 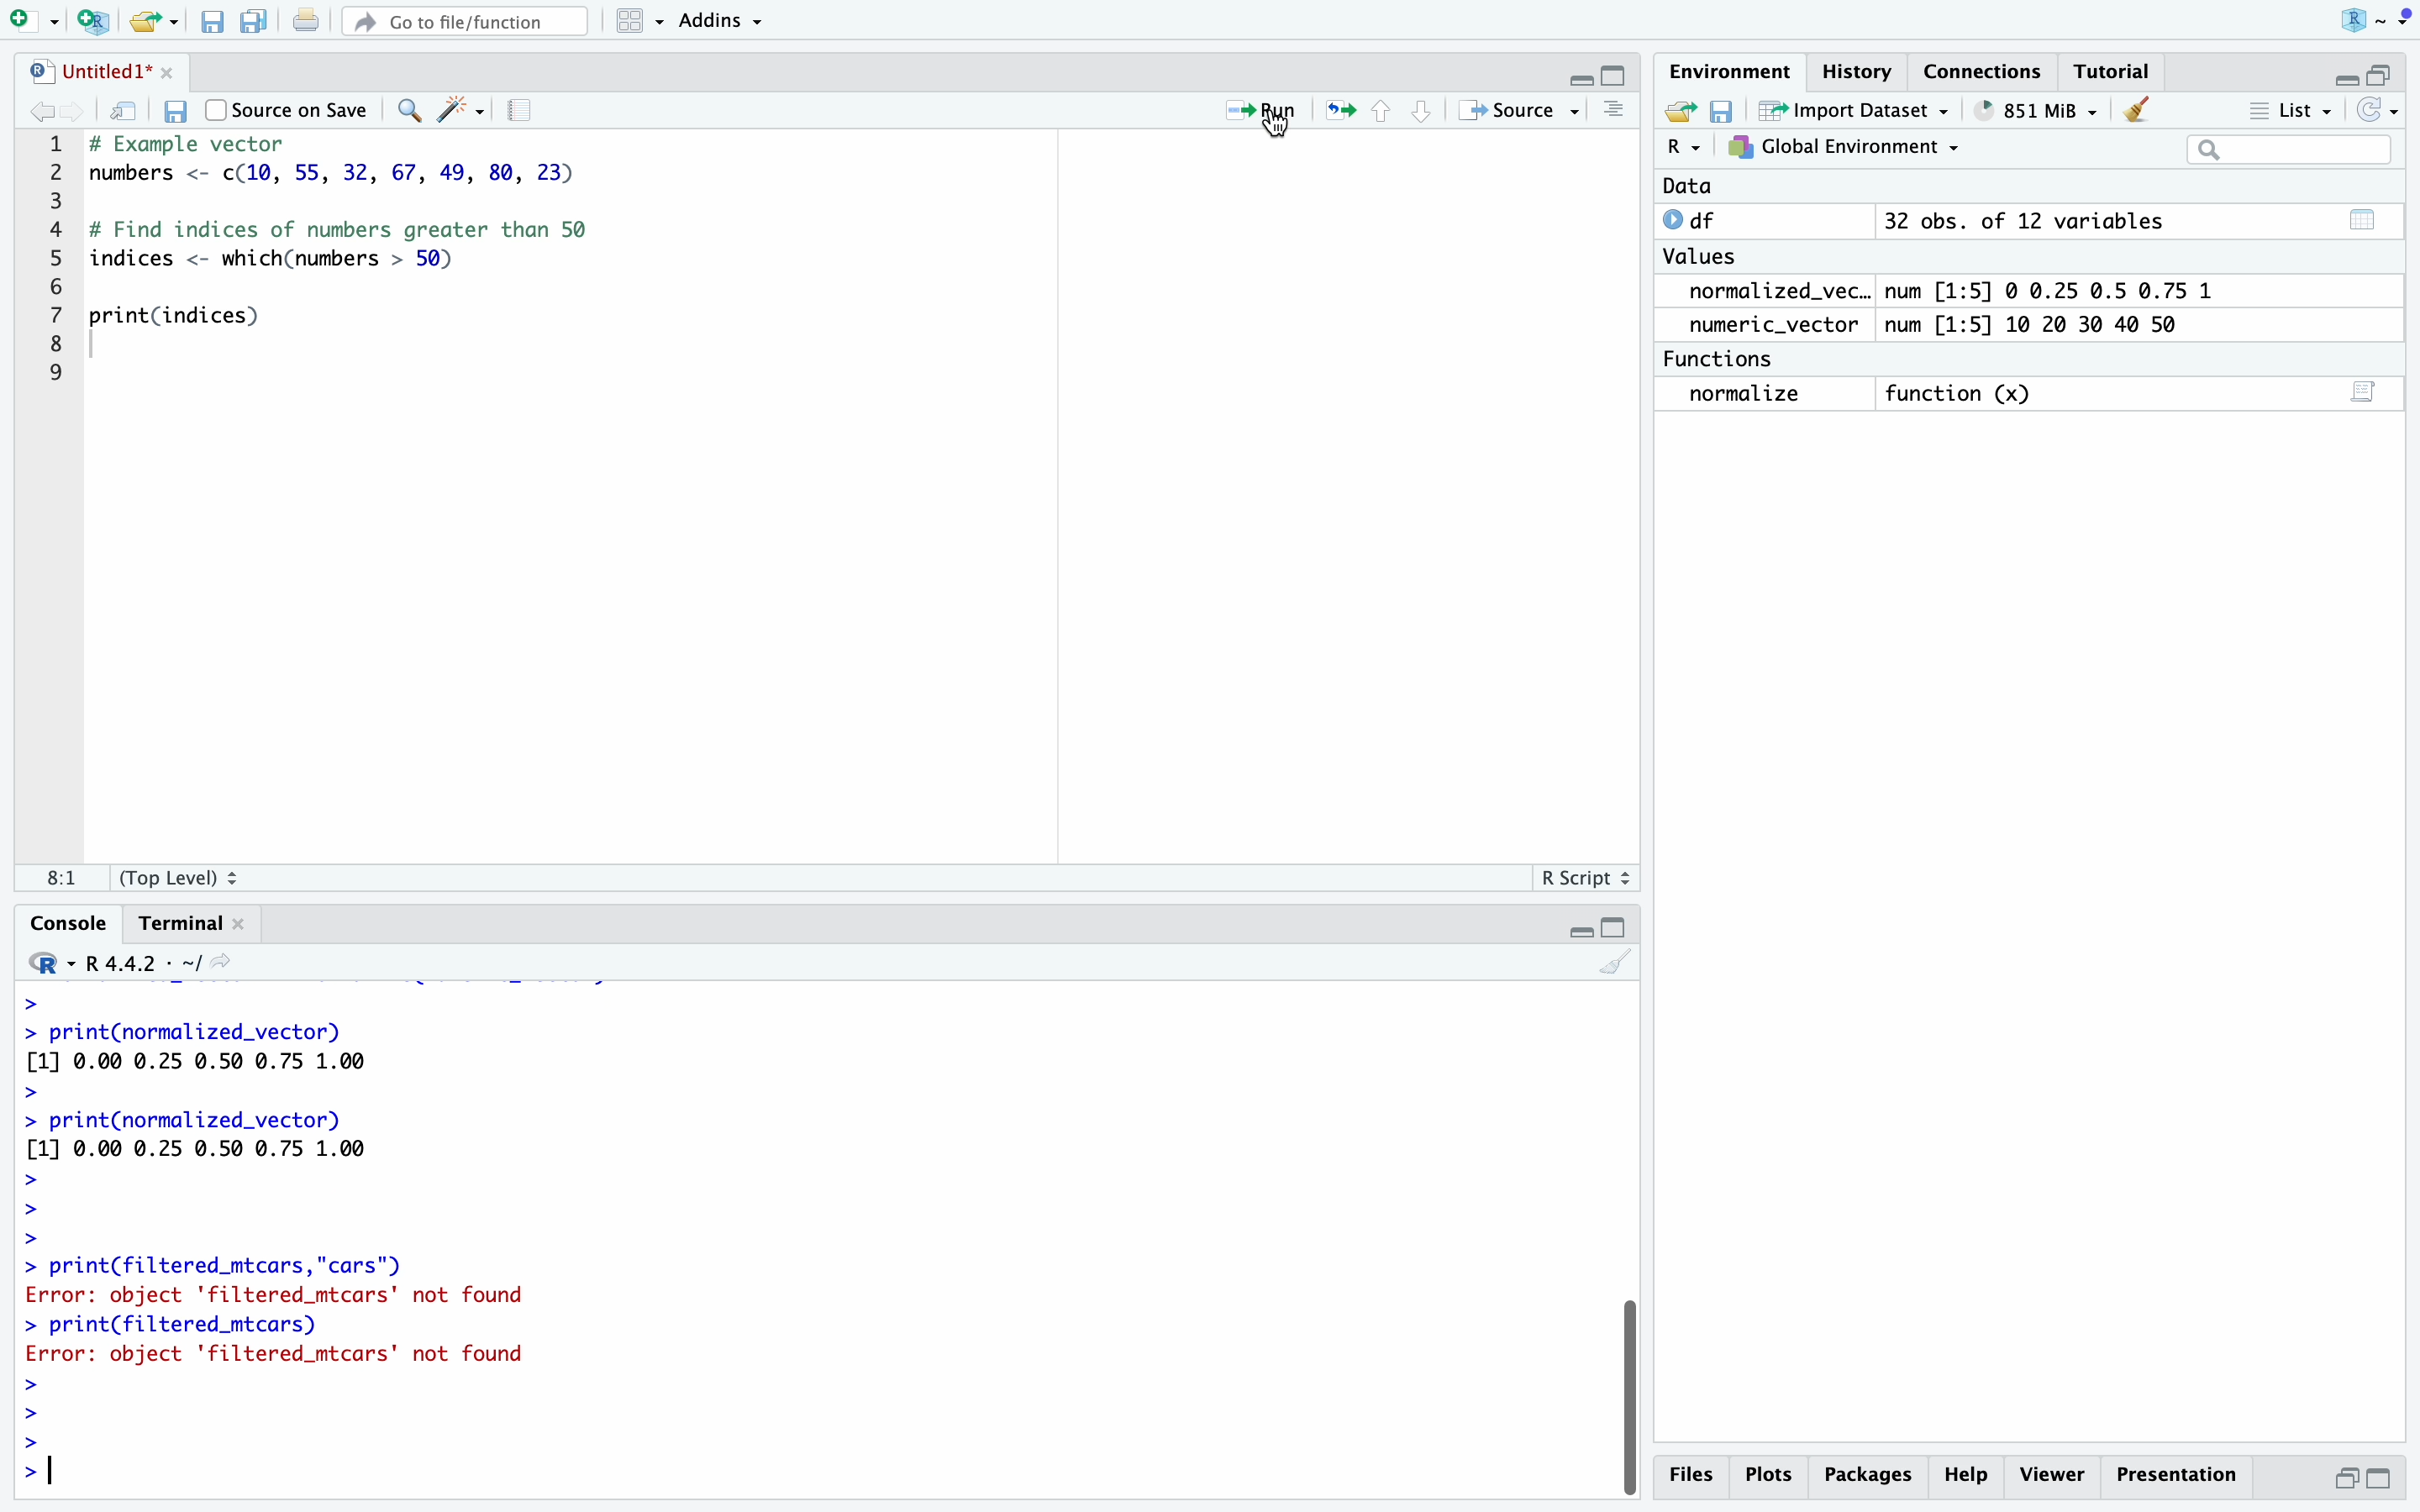 What do you see at coordinates (2363, 18) in the screenshot?
I see `R` at bounding box center [2363, 18].